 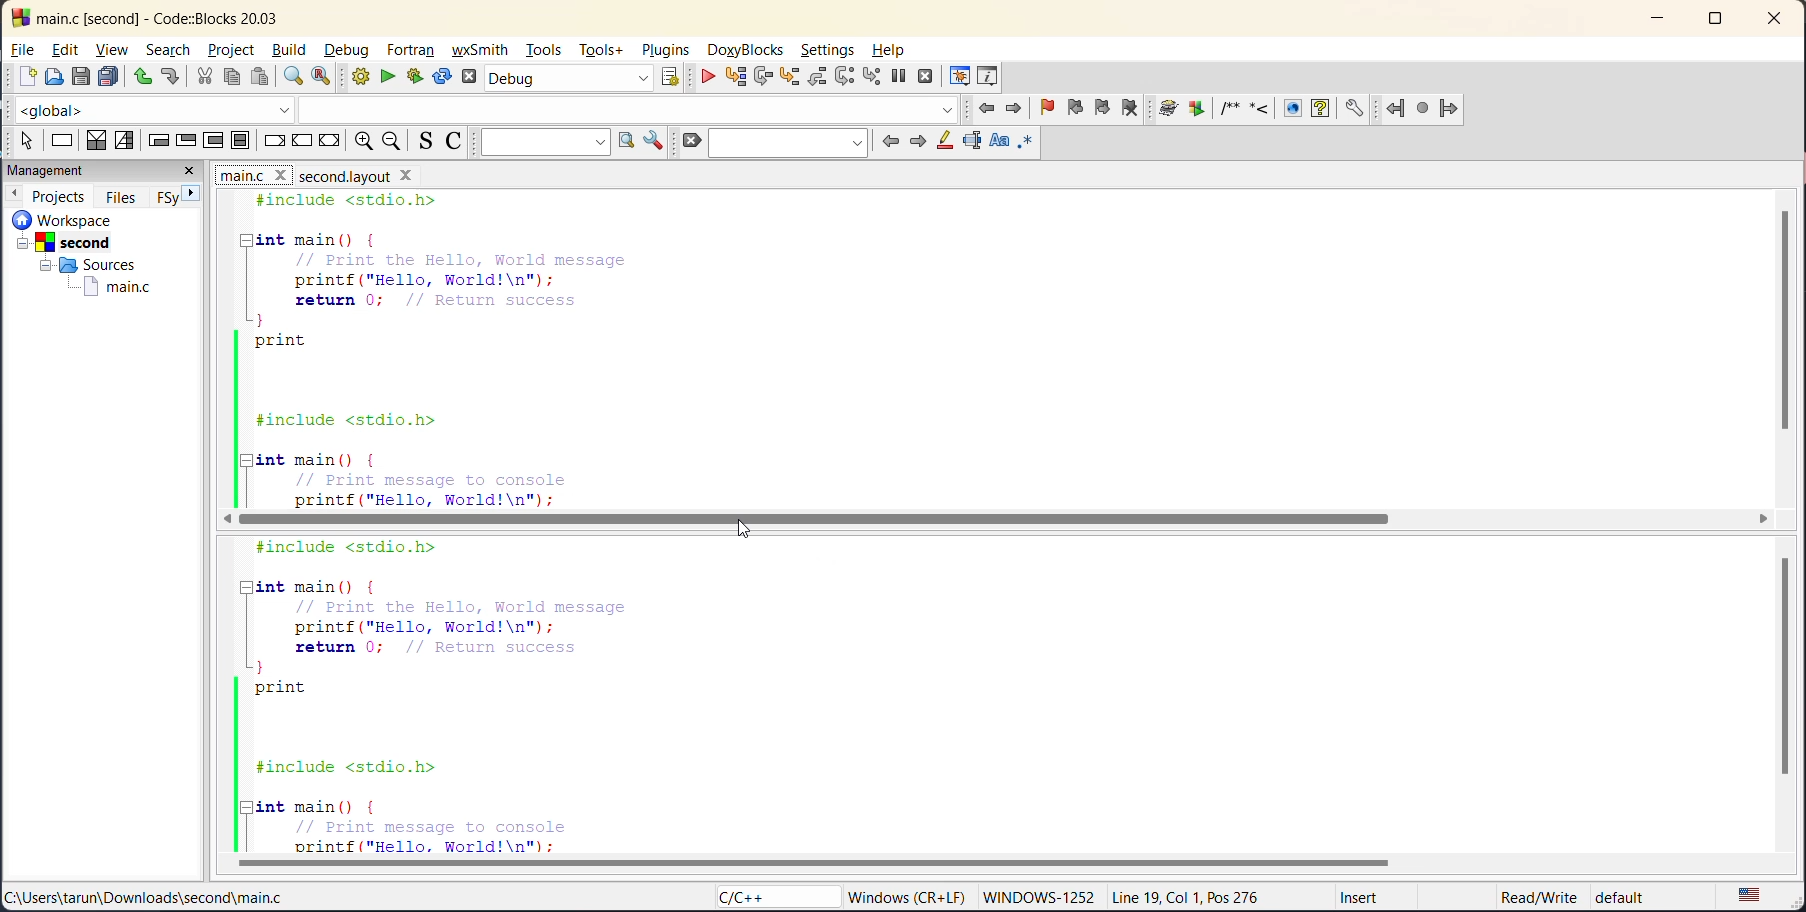 What do you see at coordinates (1536, 894) in the screenshot?
I see `Read/Write` at bounding box center [1536, 894].